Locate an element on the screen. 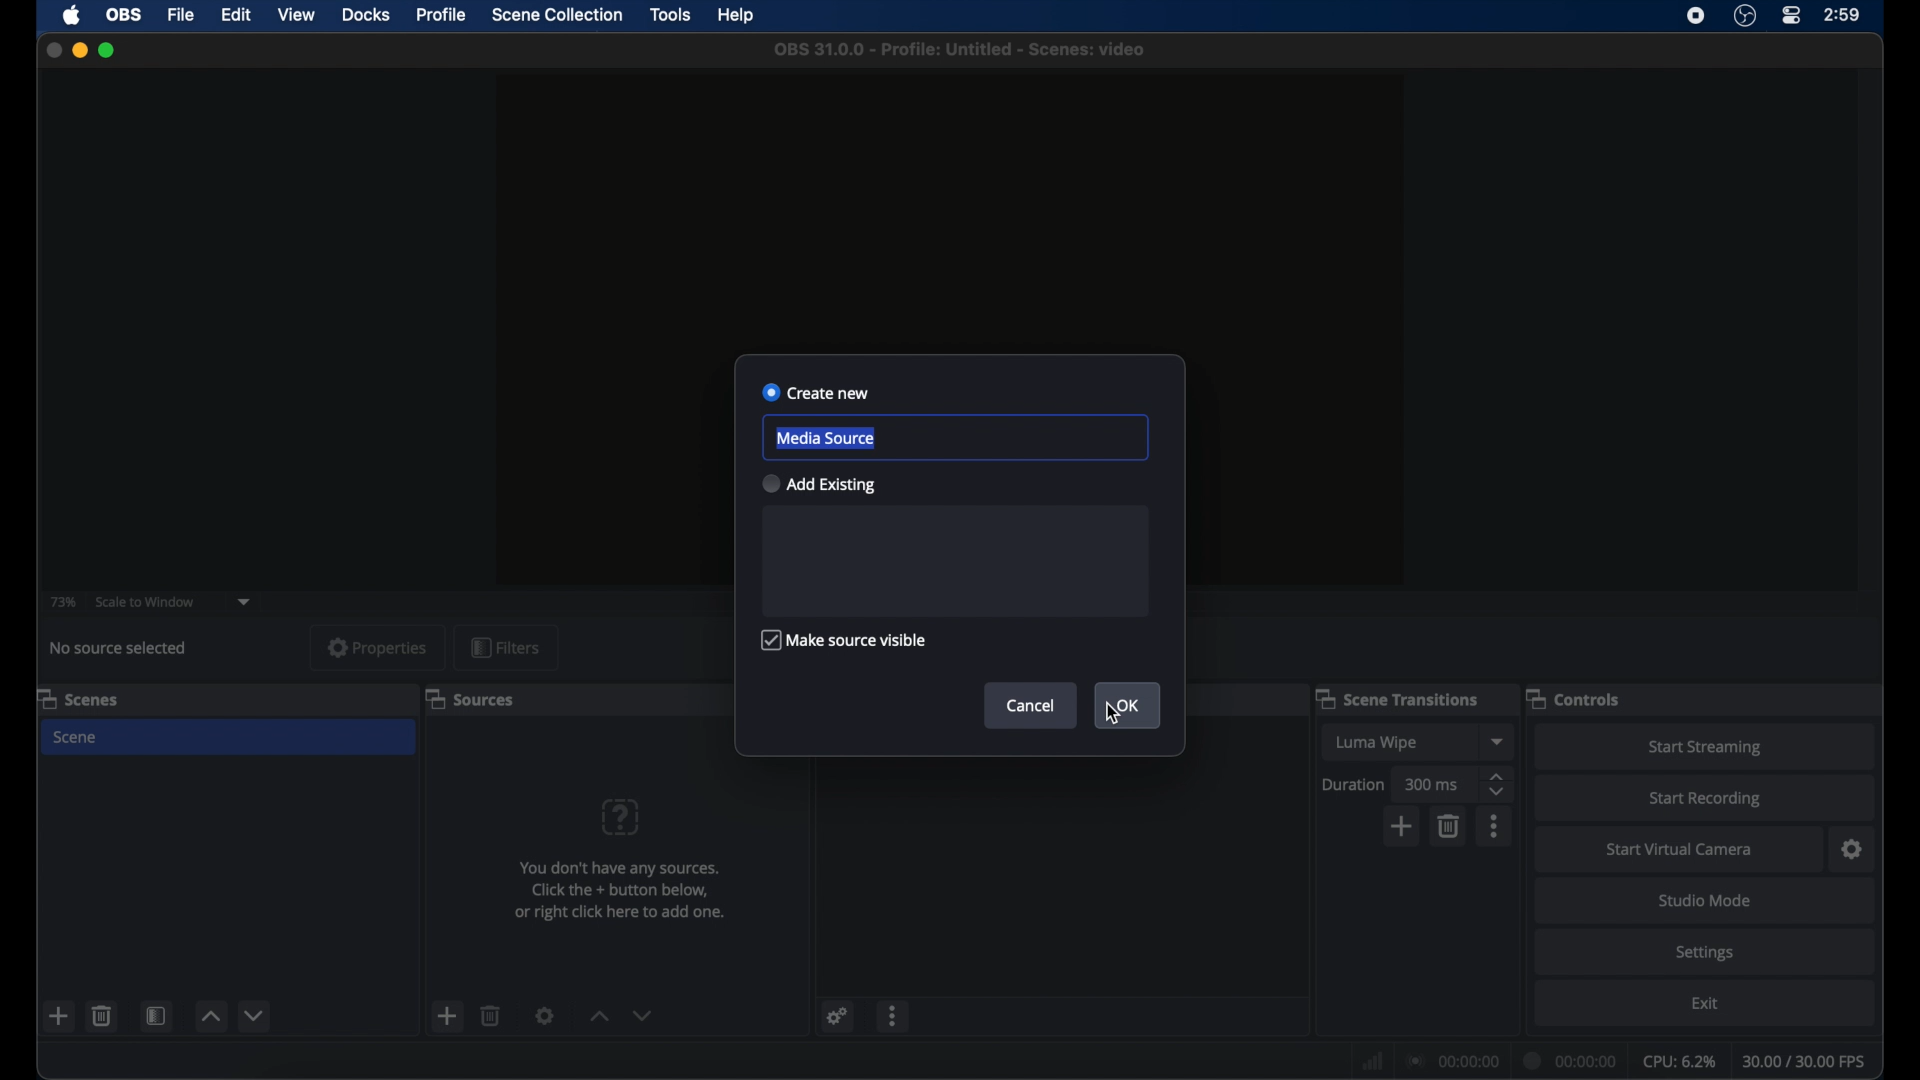 The height and width of the screenshot is (1080, 1920). profile is located at coordinates (442, 14).